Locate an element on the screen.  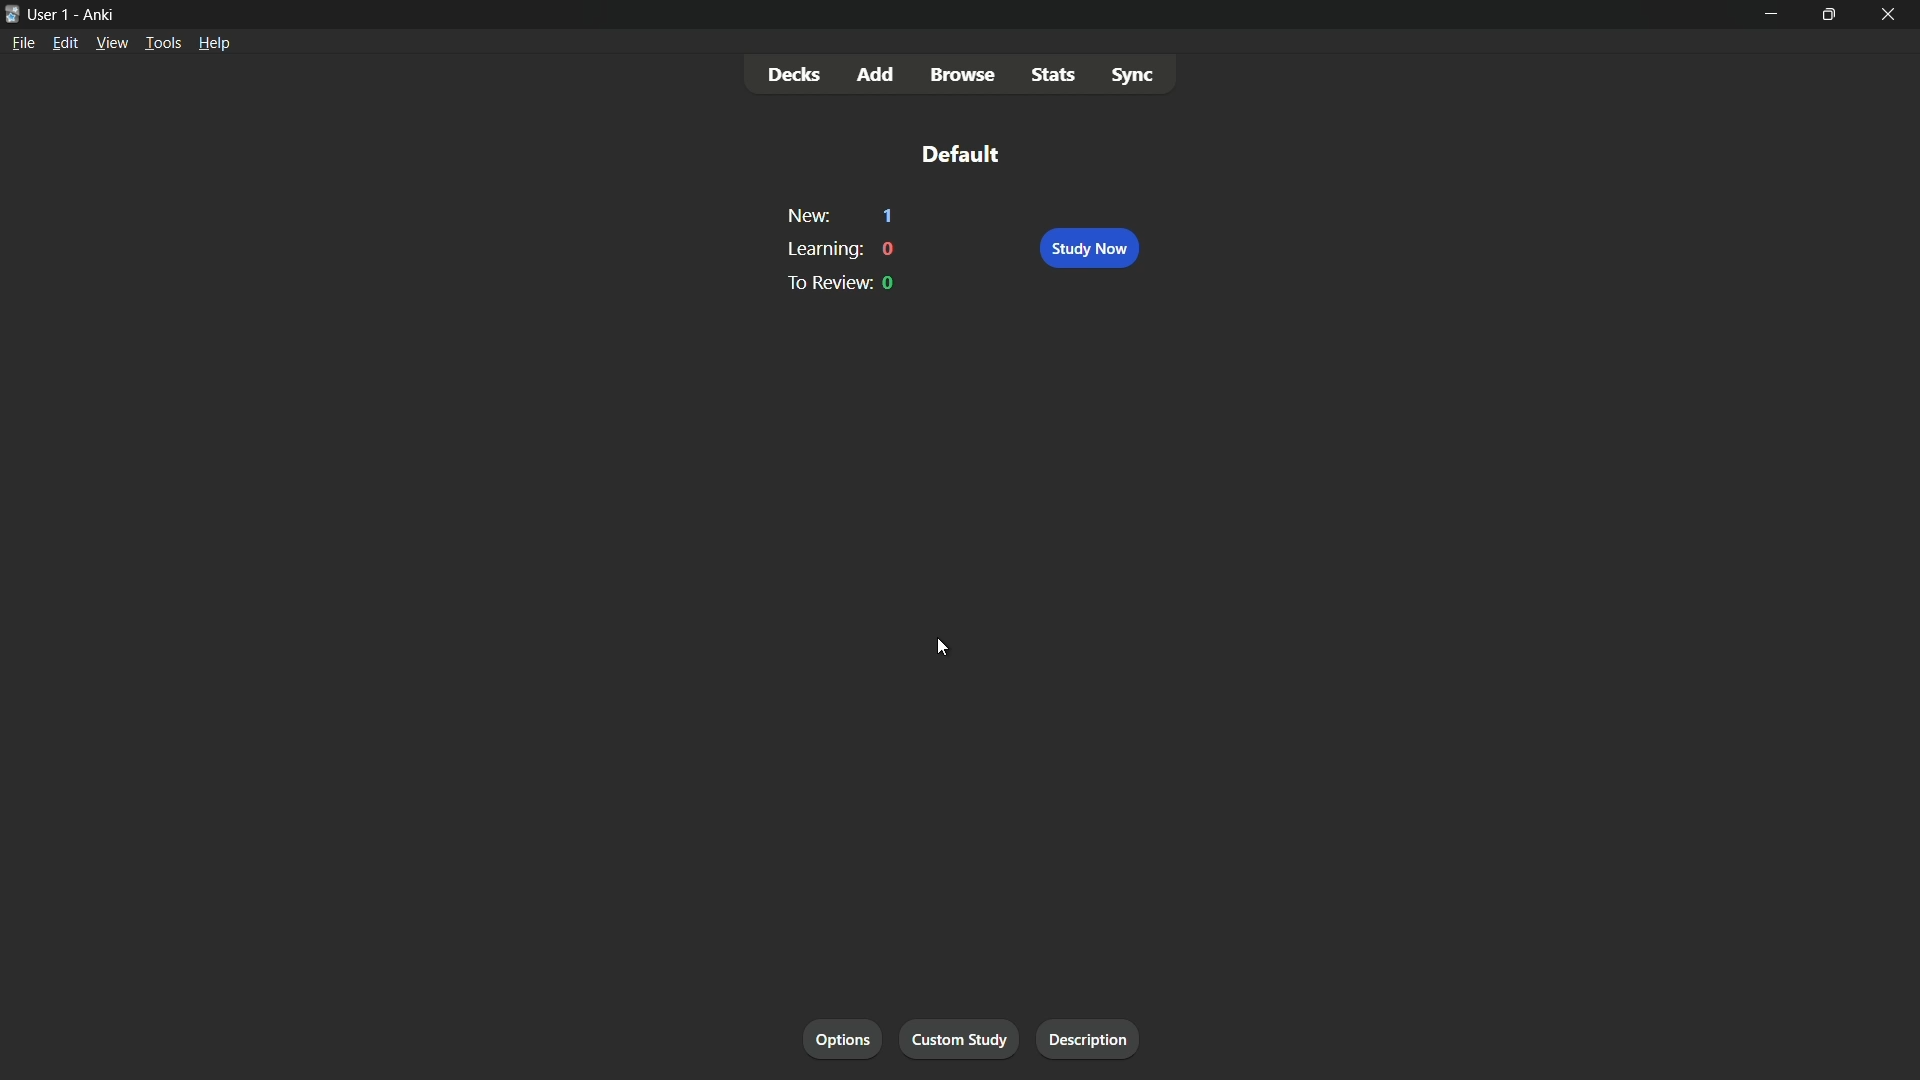
help is located at coordinates (215, 46).